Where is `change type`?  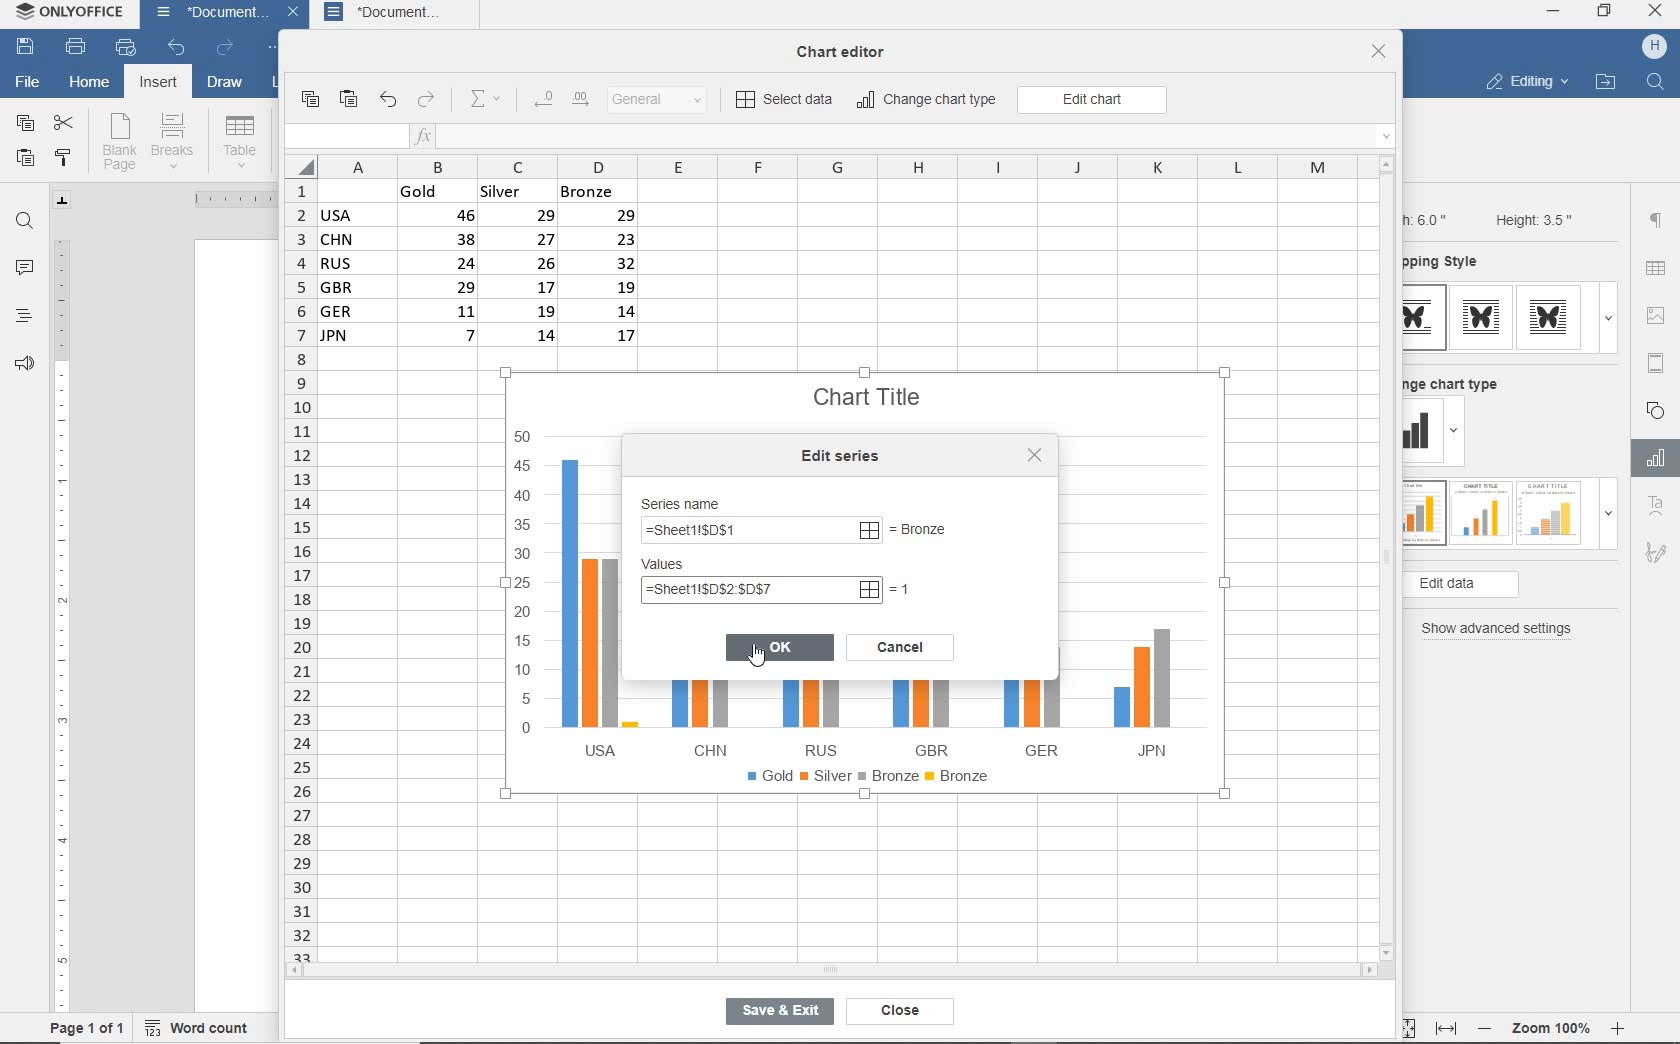
change type is located at coordinates (1423, 432).